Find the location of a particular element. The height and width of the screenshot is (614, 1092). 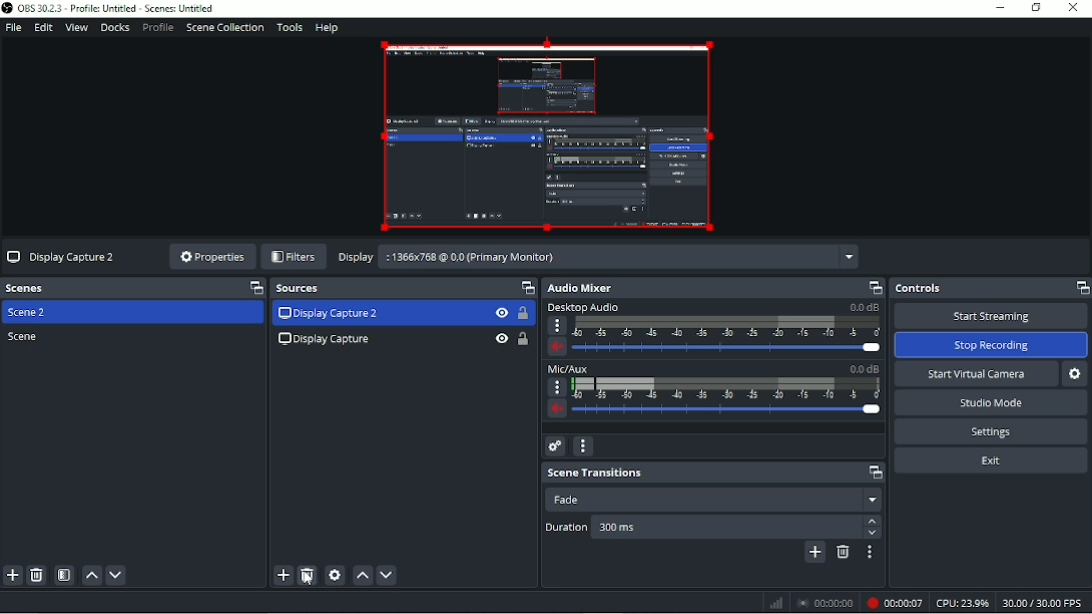

Title is located at coordinates (111, 9).